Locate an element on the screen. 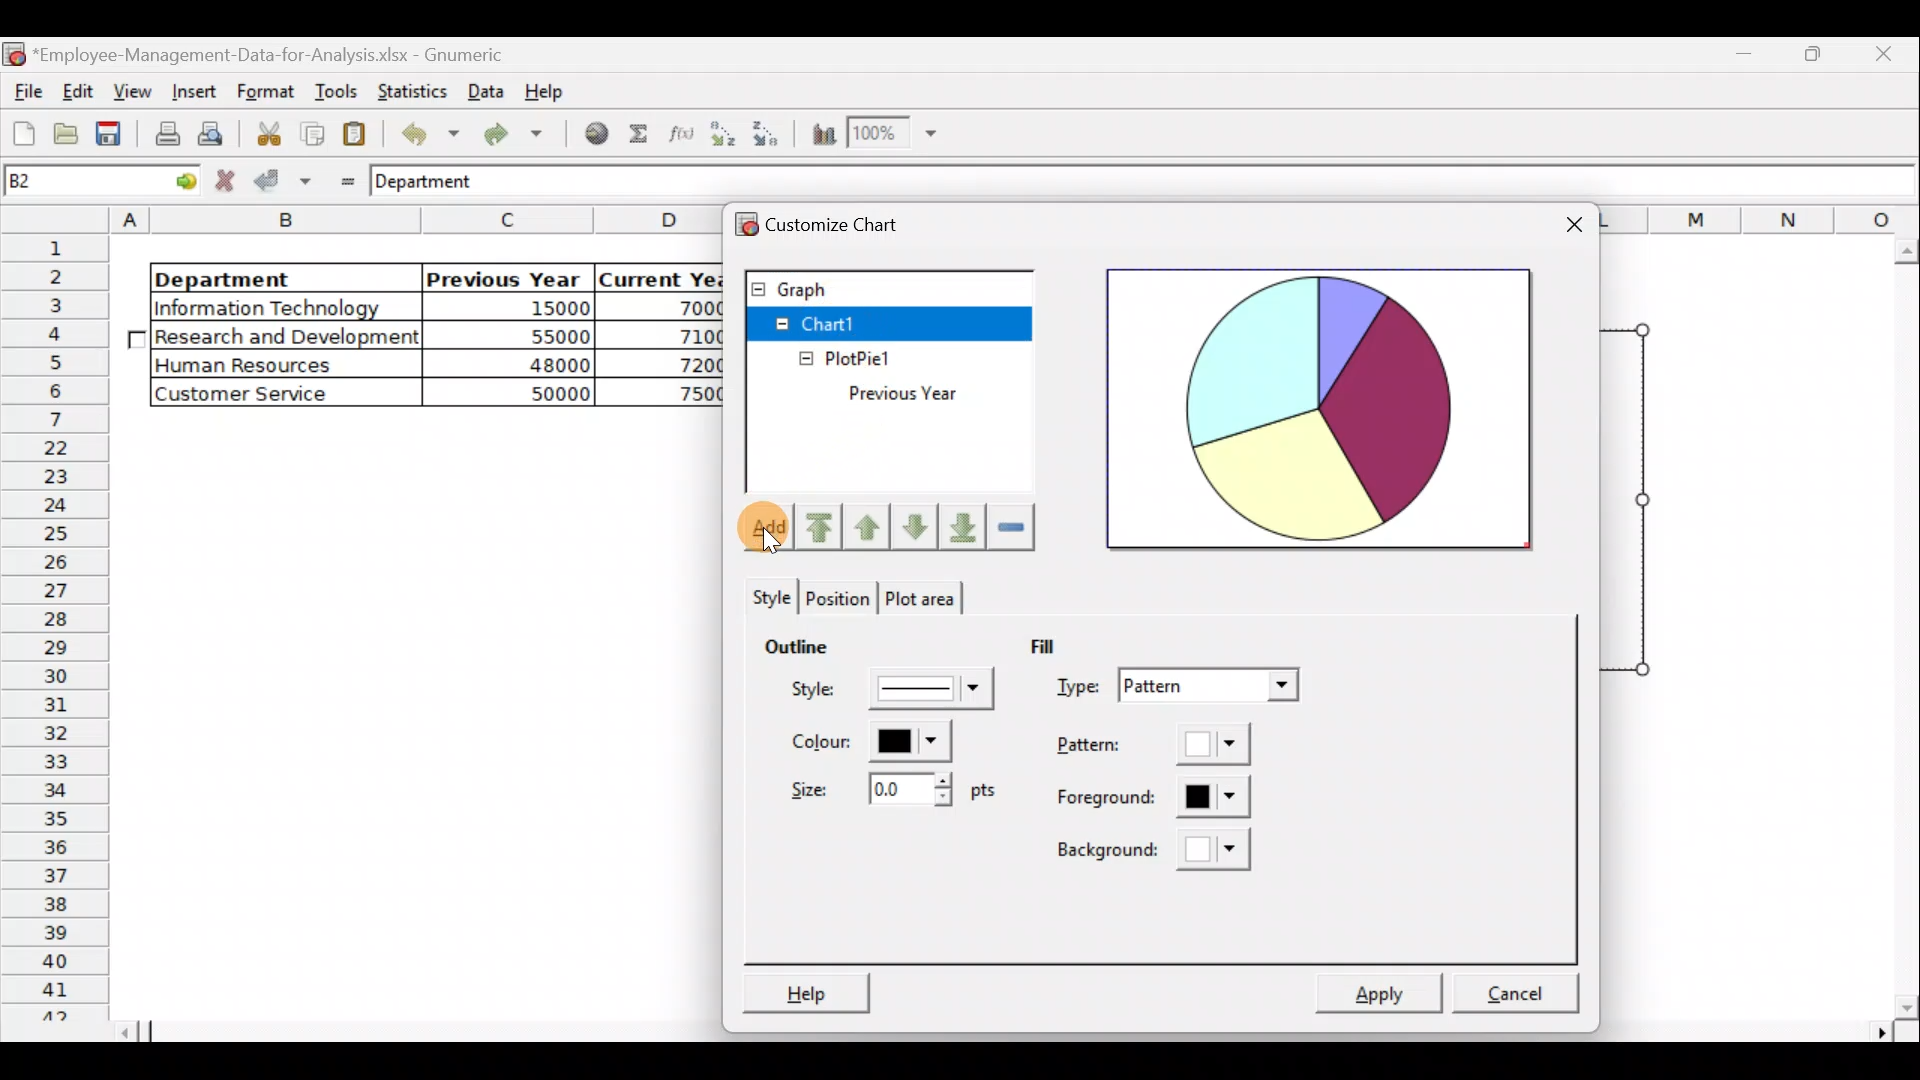 This screenshot has height=1080, width=1920. Create a new workbook is located at coordinates (24, 133).